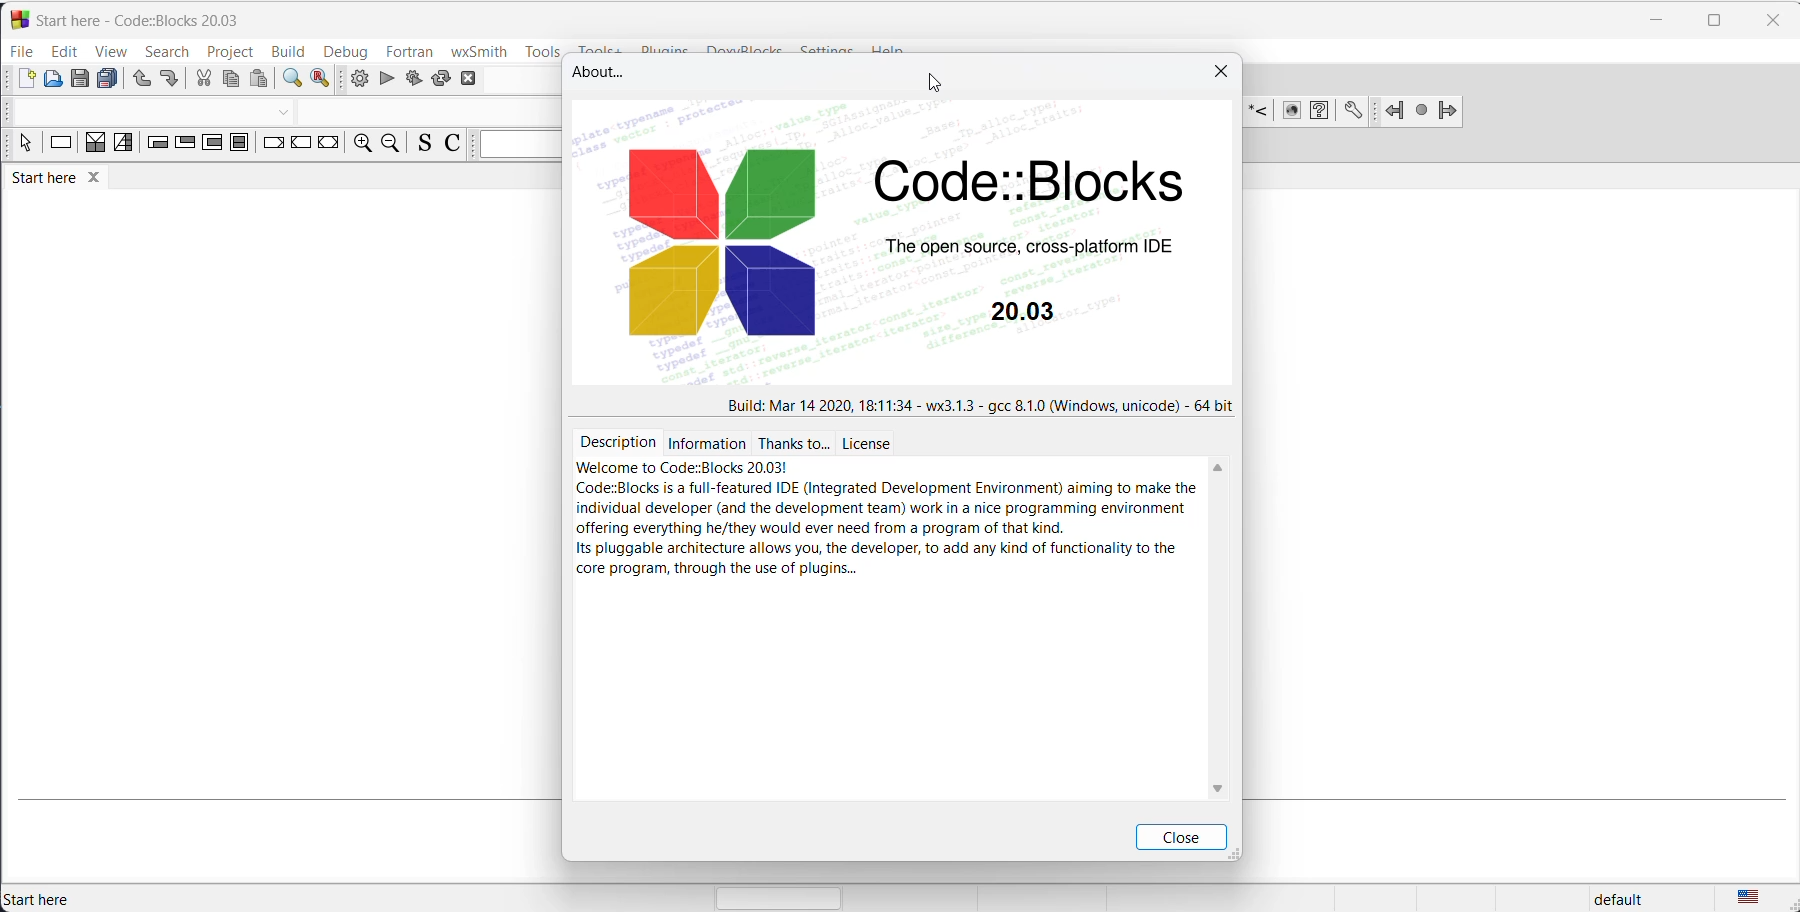  Describe the element at coordinates (452, 145) in the screenshot. I see `toggle comments ` at that location.